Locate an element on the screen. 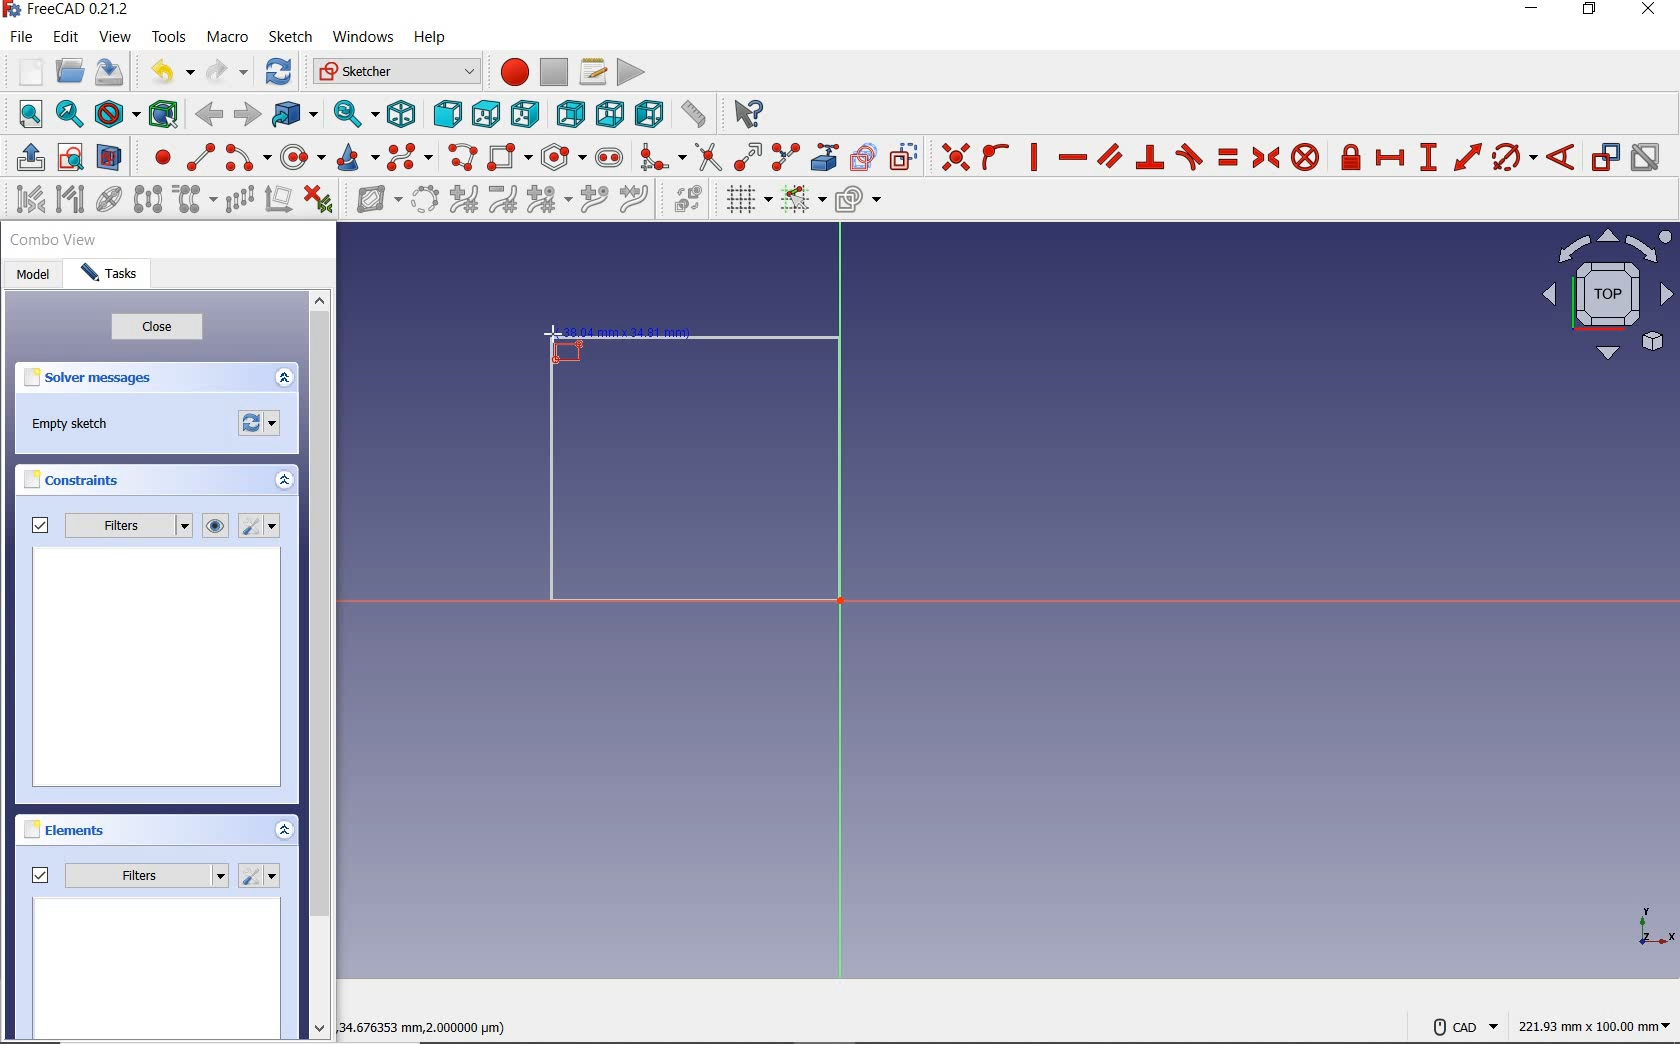  increase b-spline degree is located at coordinates (462, 201).